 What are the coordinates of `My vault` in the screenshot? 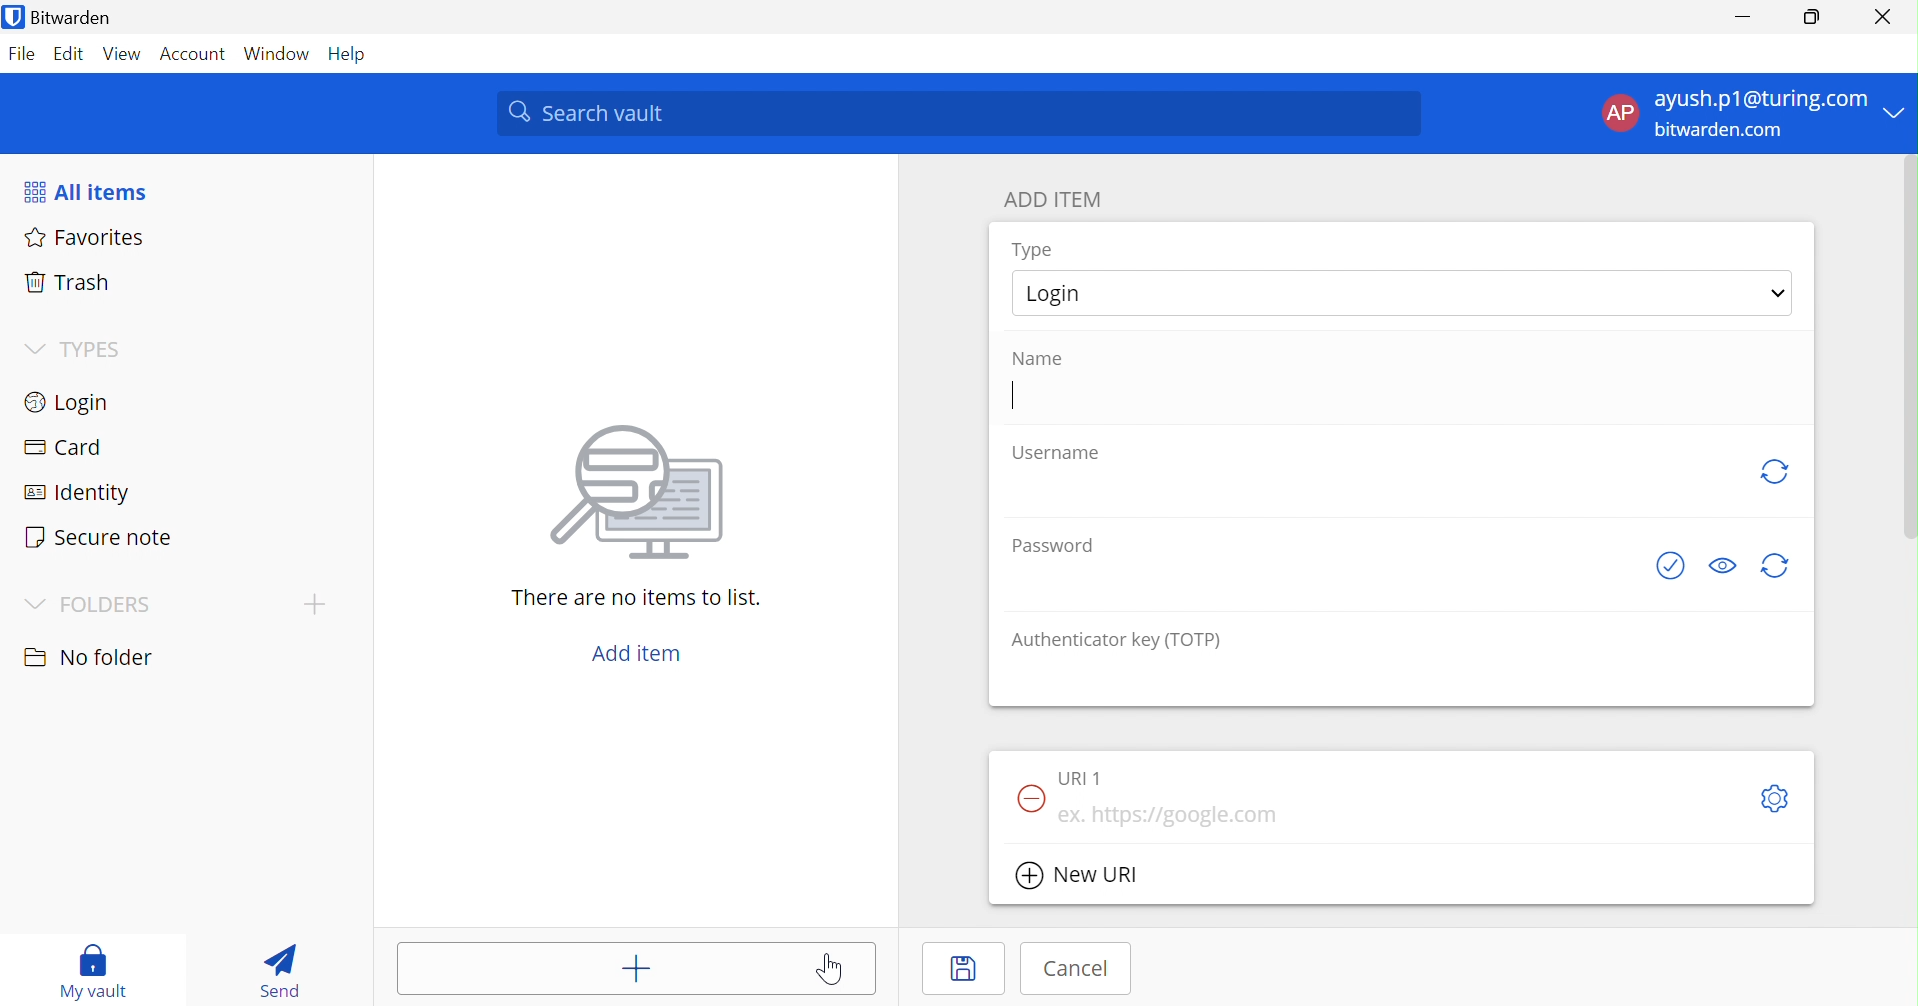 It's located at (92, 971).